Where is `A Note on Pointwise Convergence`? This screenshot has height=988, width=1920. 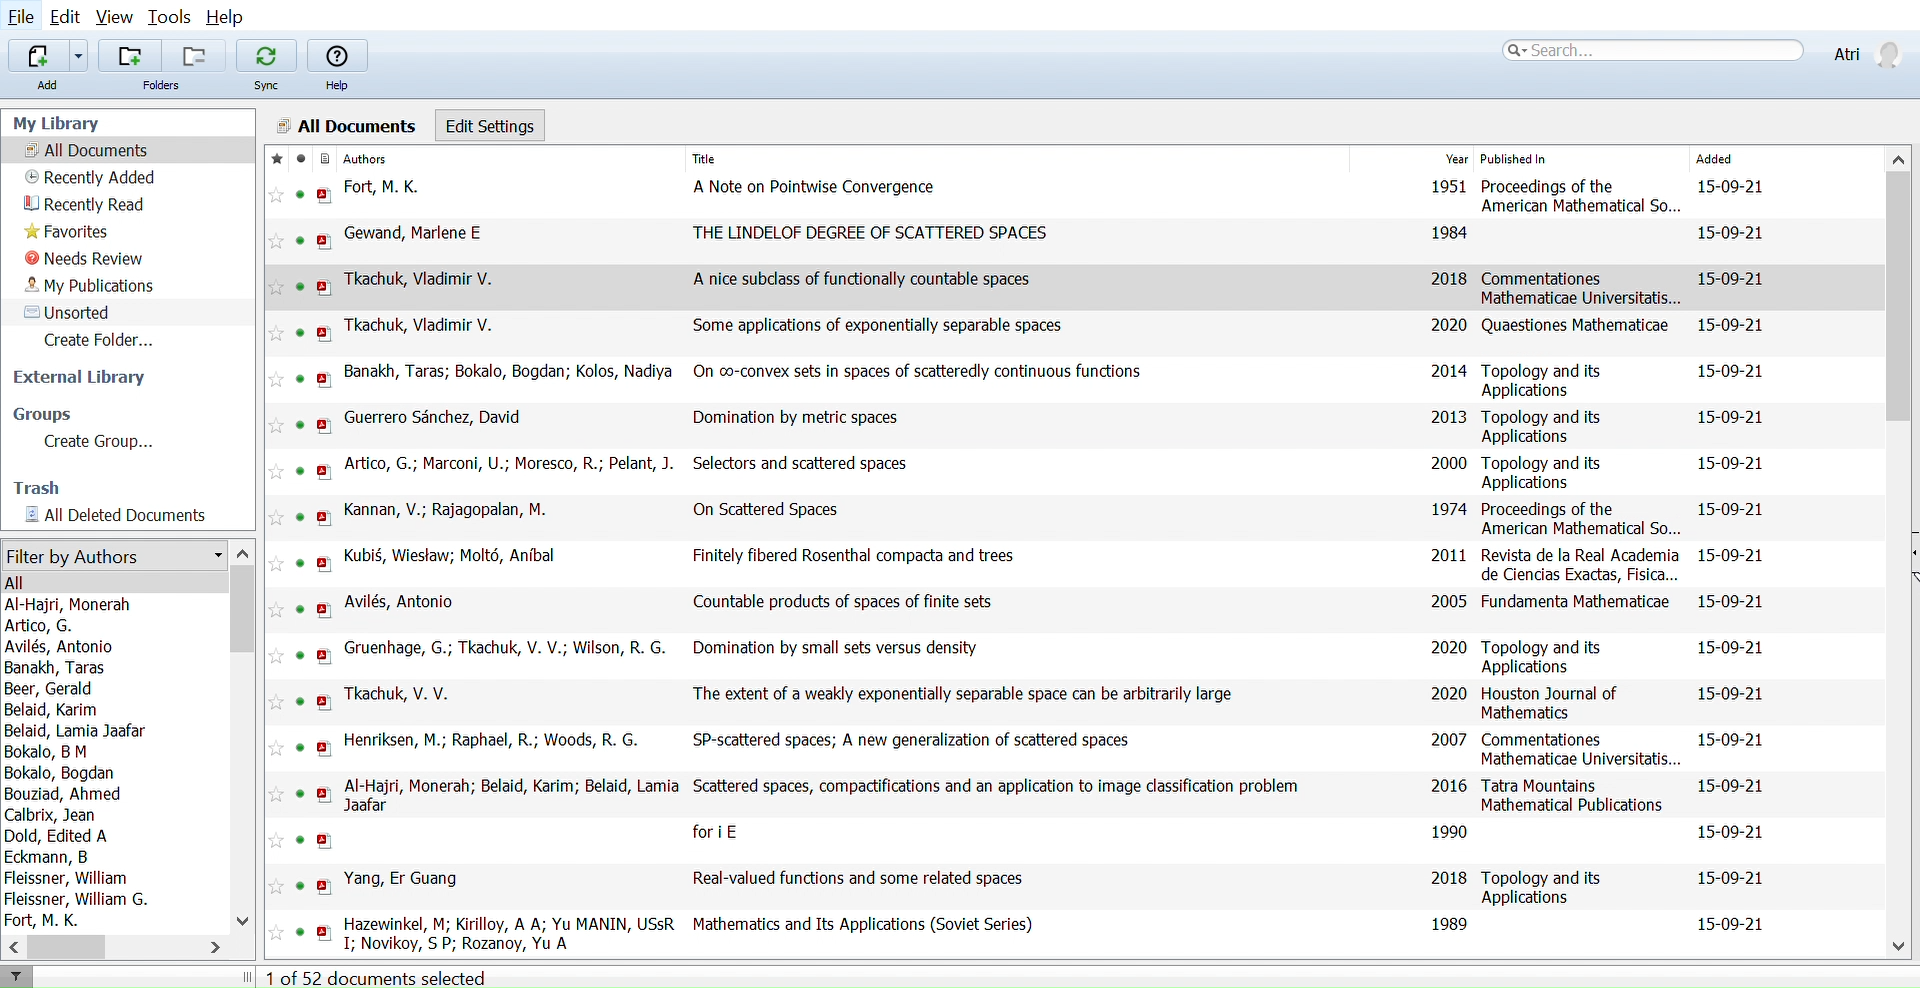
A Note on Pointwise Convergence is located at coordinates (816, 185).